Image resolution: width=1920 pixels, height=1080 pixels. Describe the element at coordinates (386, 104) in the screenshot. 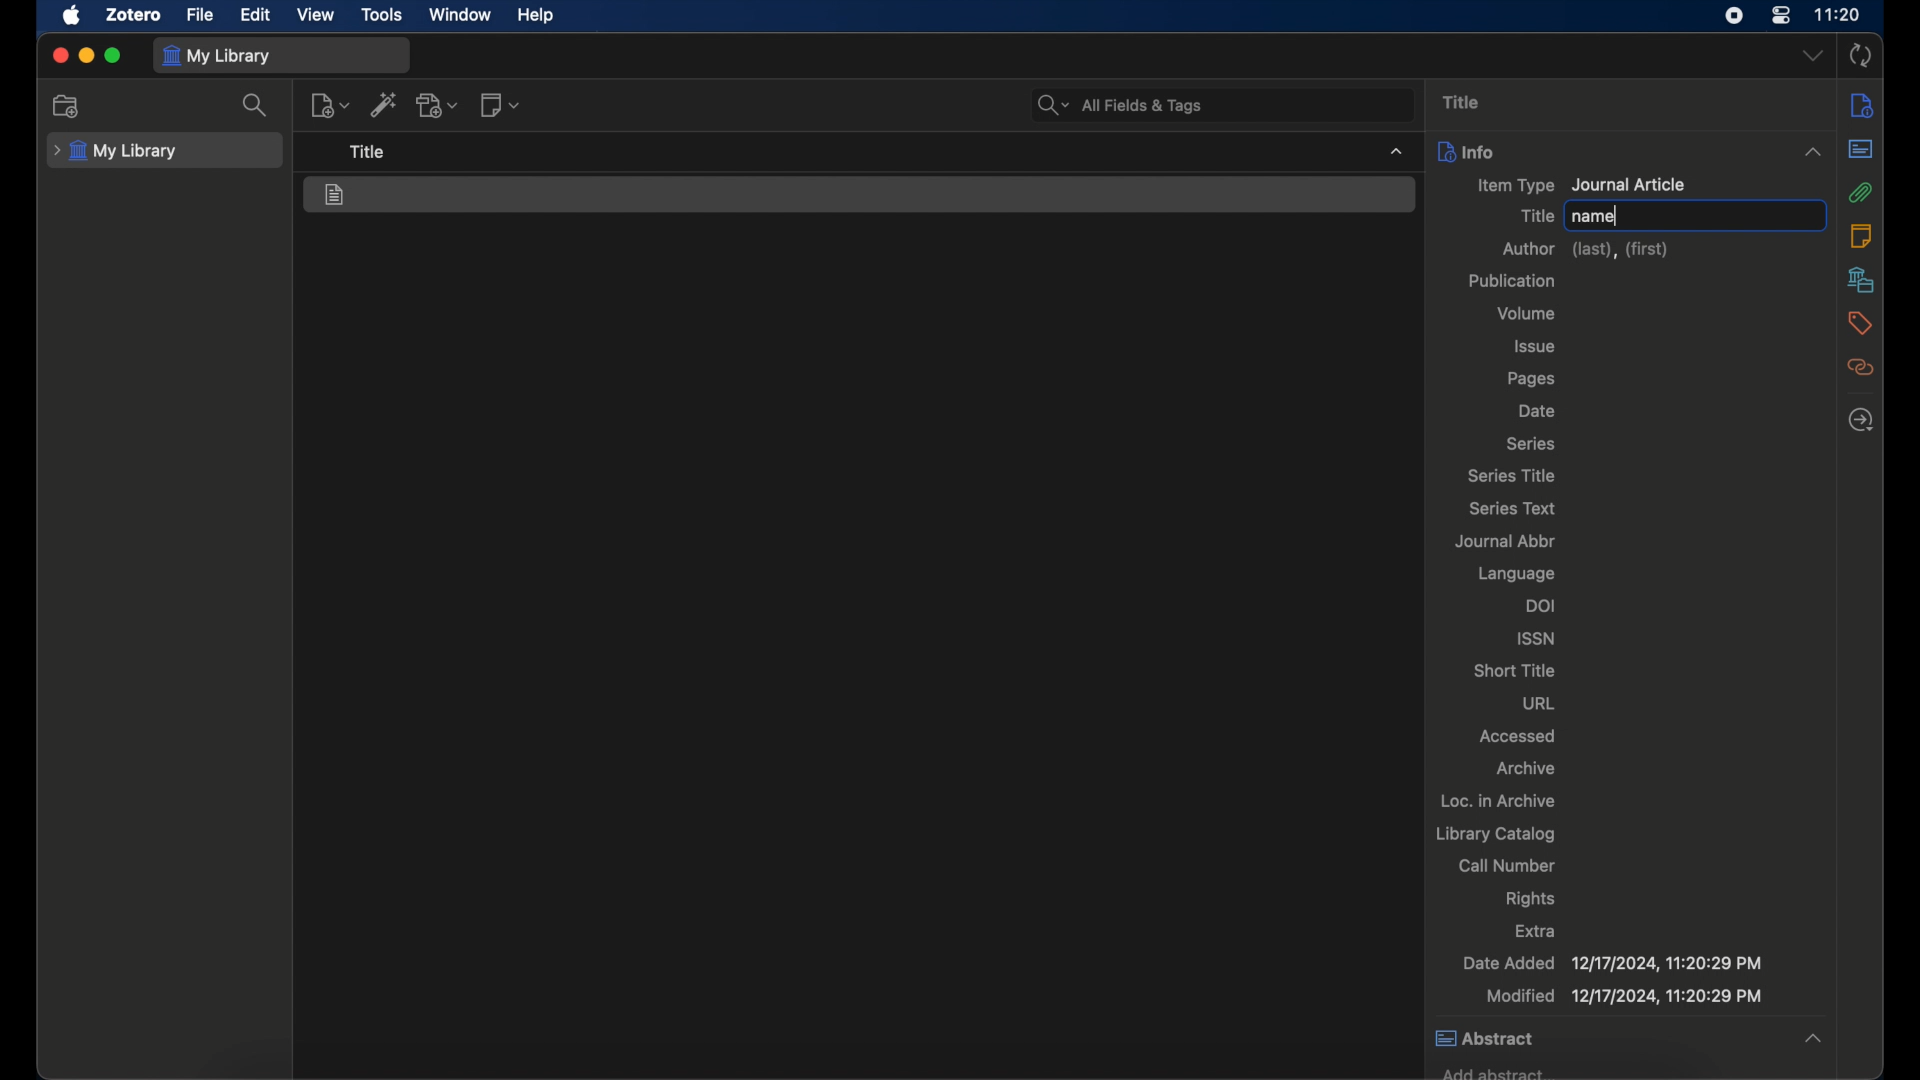

I see `add item by identifier` at that location.